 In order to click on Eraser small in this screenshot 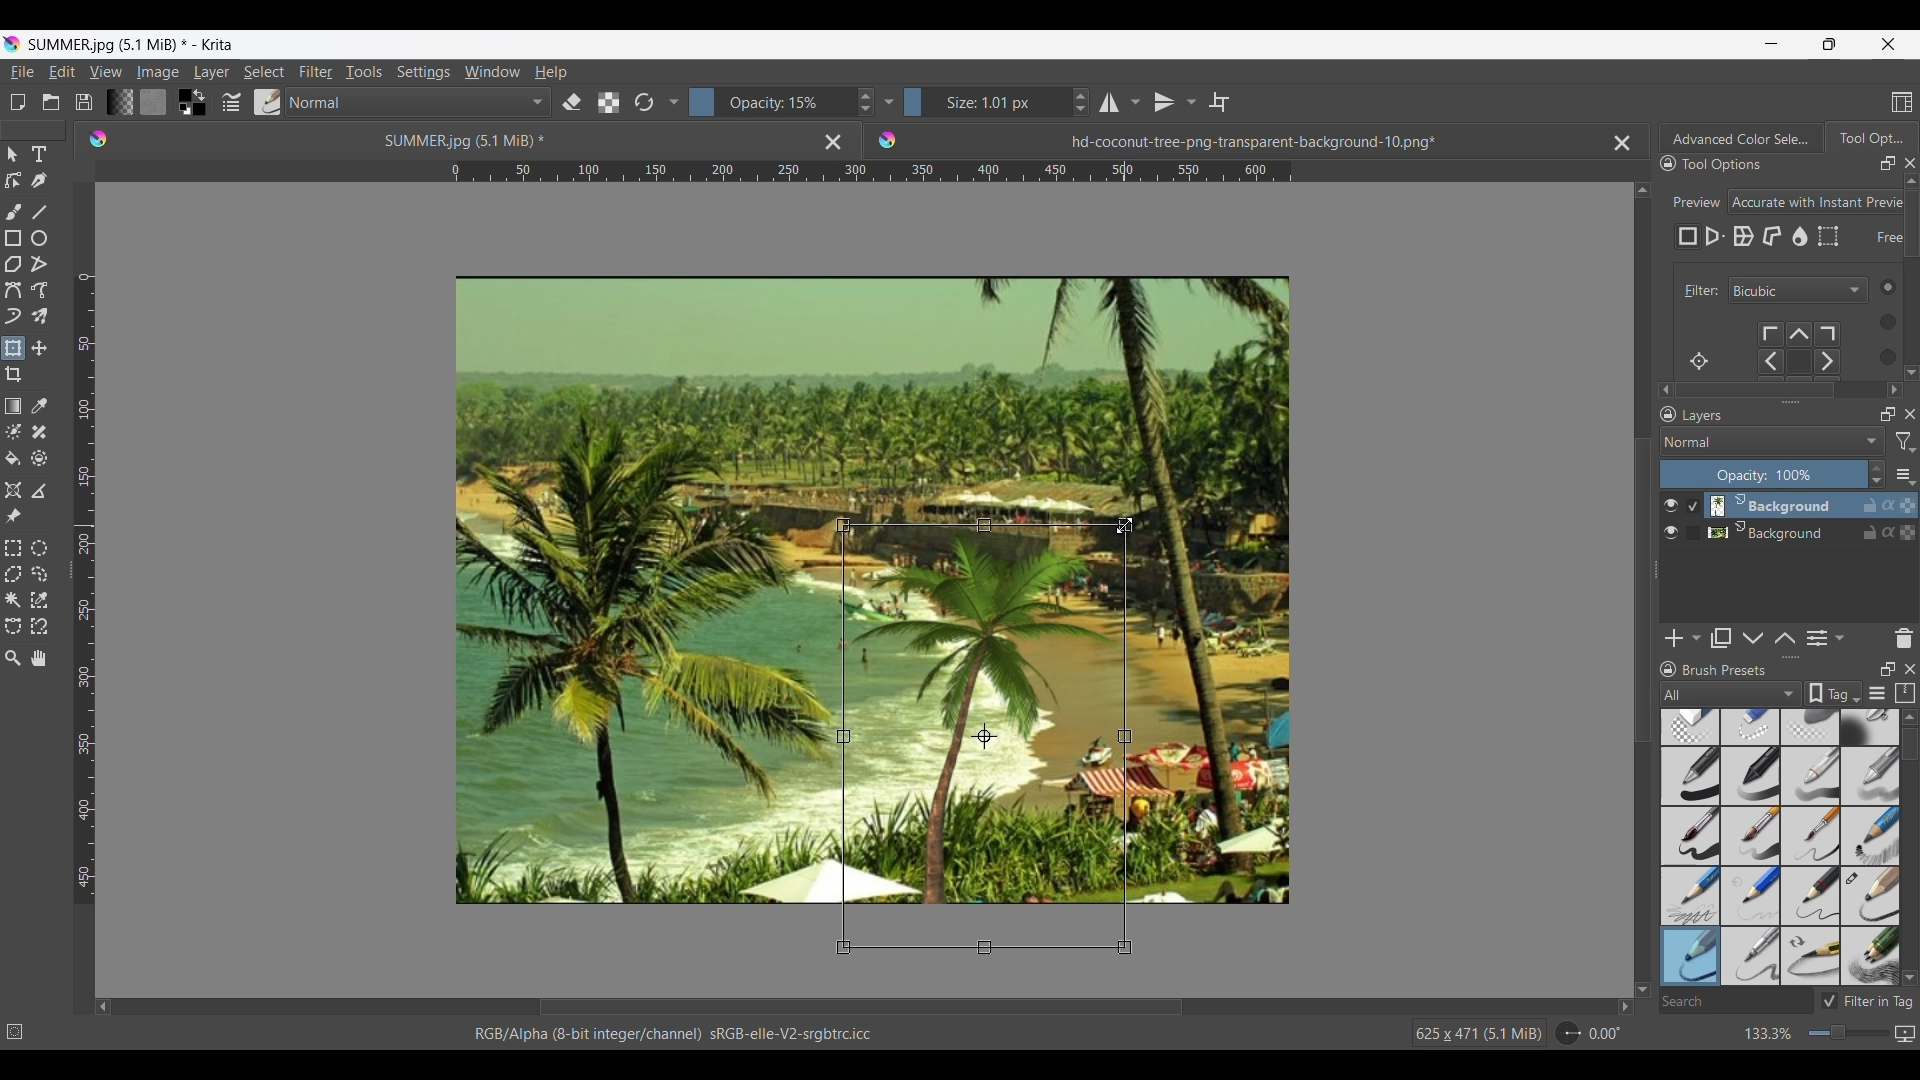, I will do `click(1751, 726)`.